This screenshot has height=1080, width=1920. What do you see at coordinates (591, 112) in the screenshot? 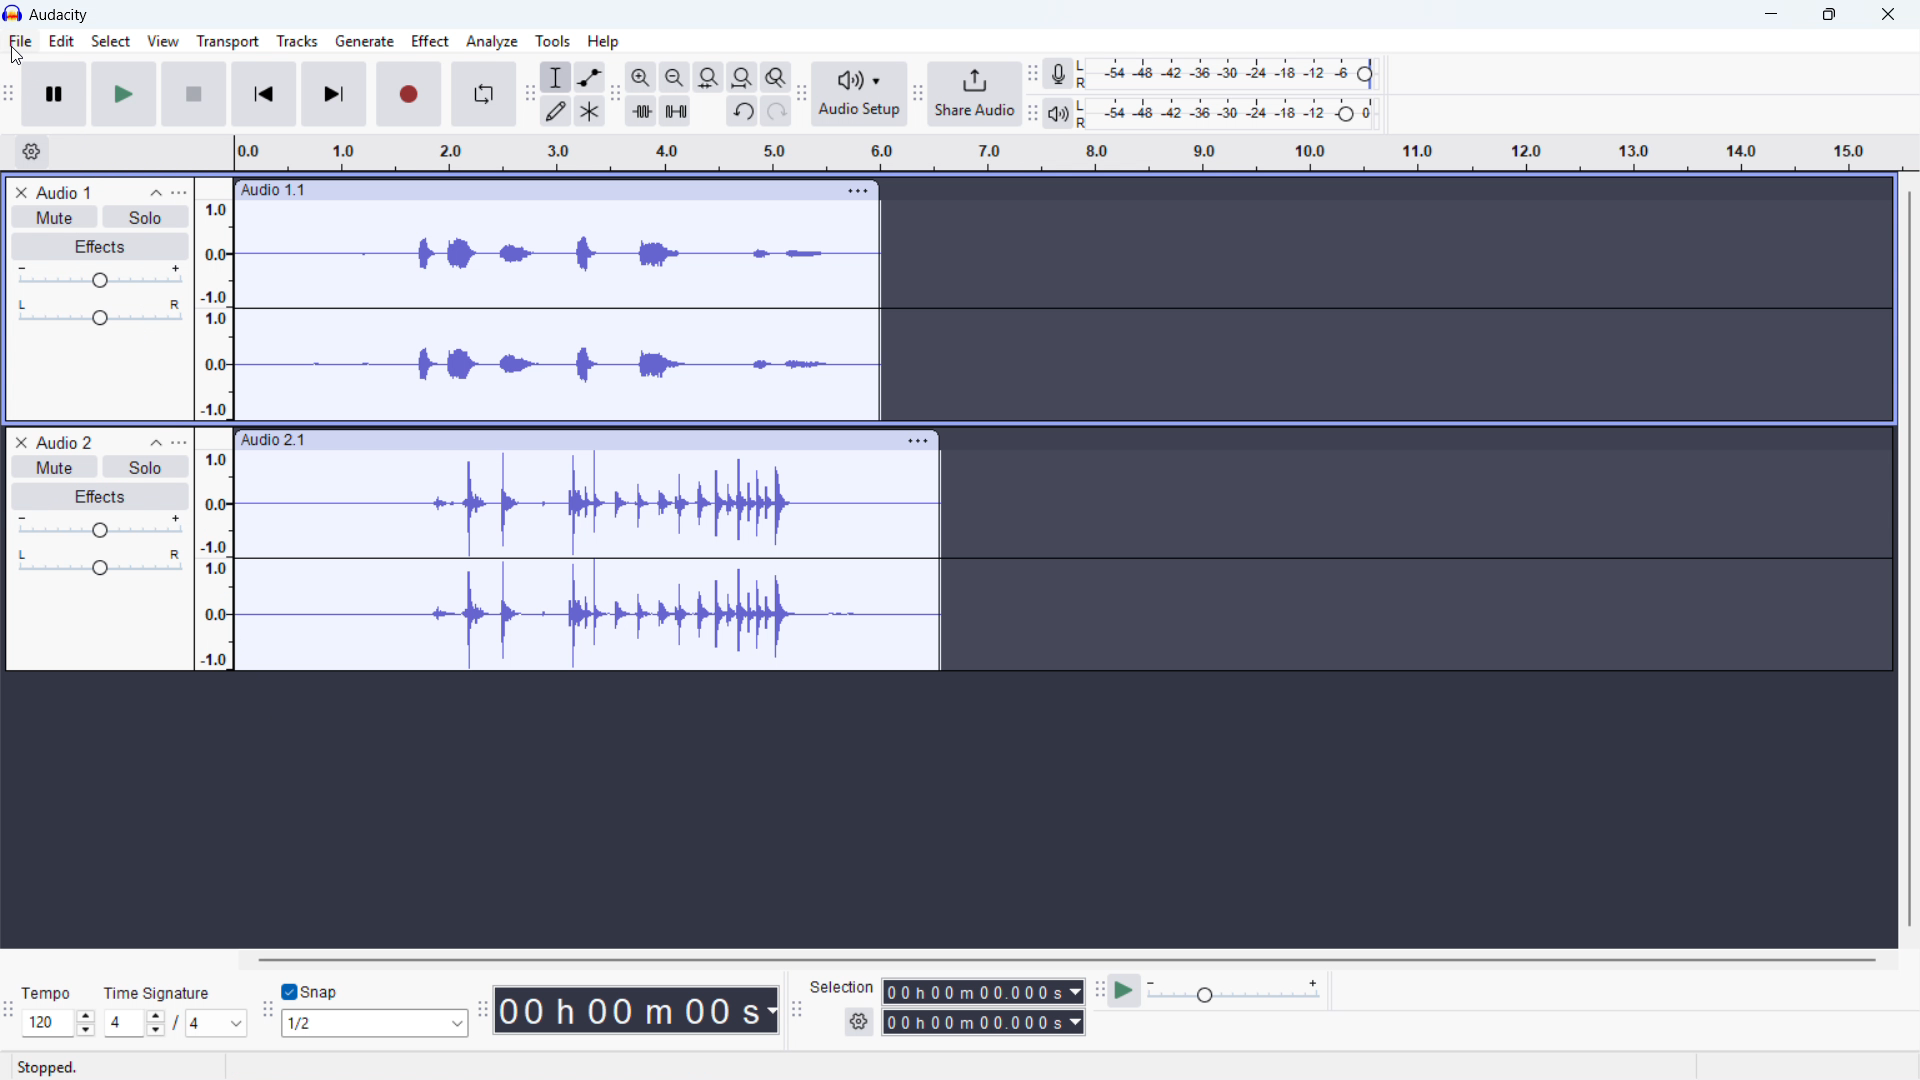
I see `Multi - tool` at bounding box center [591, 112].